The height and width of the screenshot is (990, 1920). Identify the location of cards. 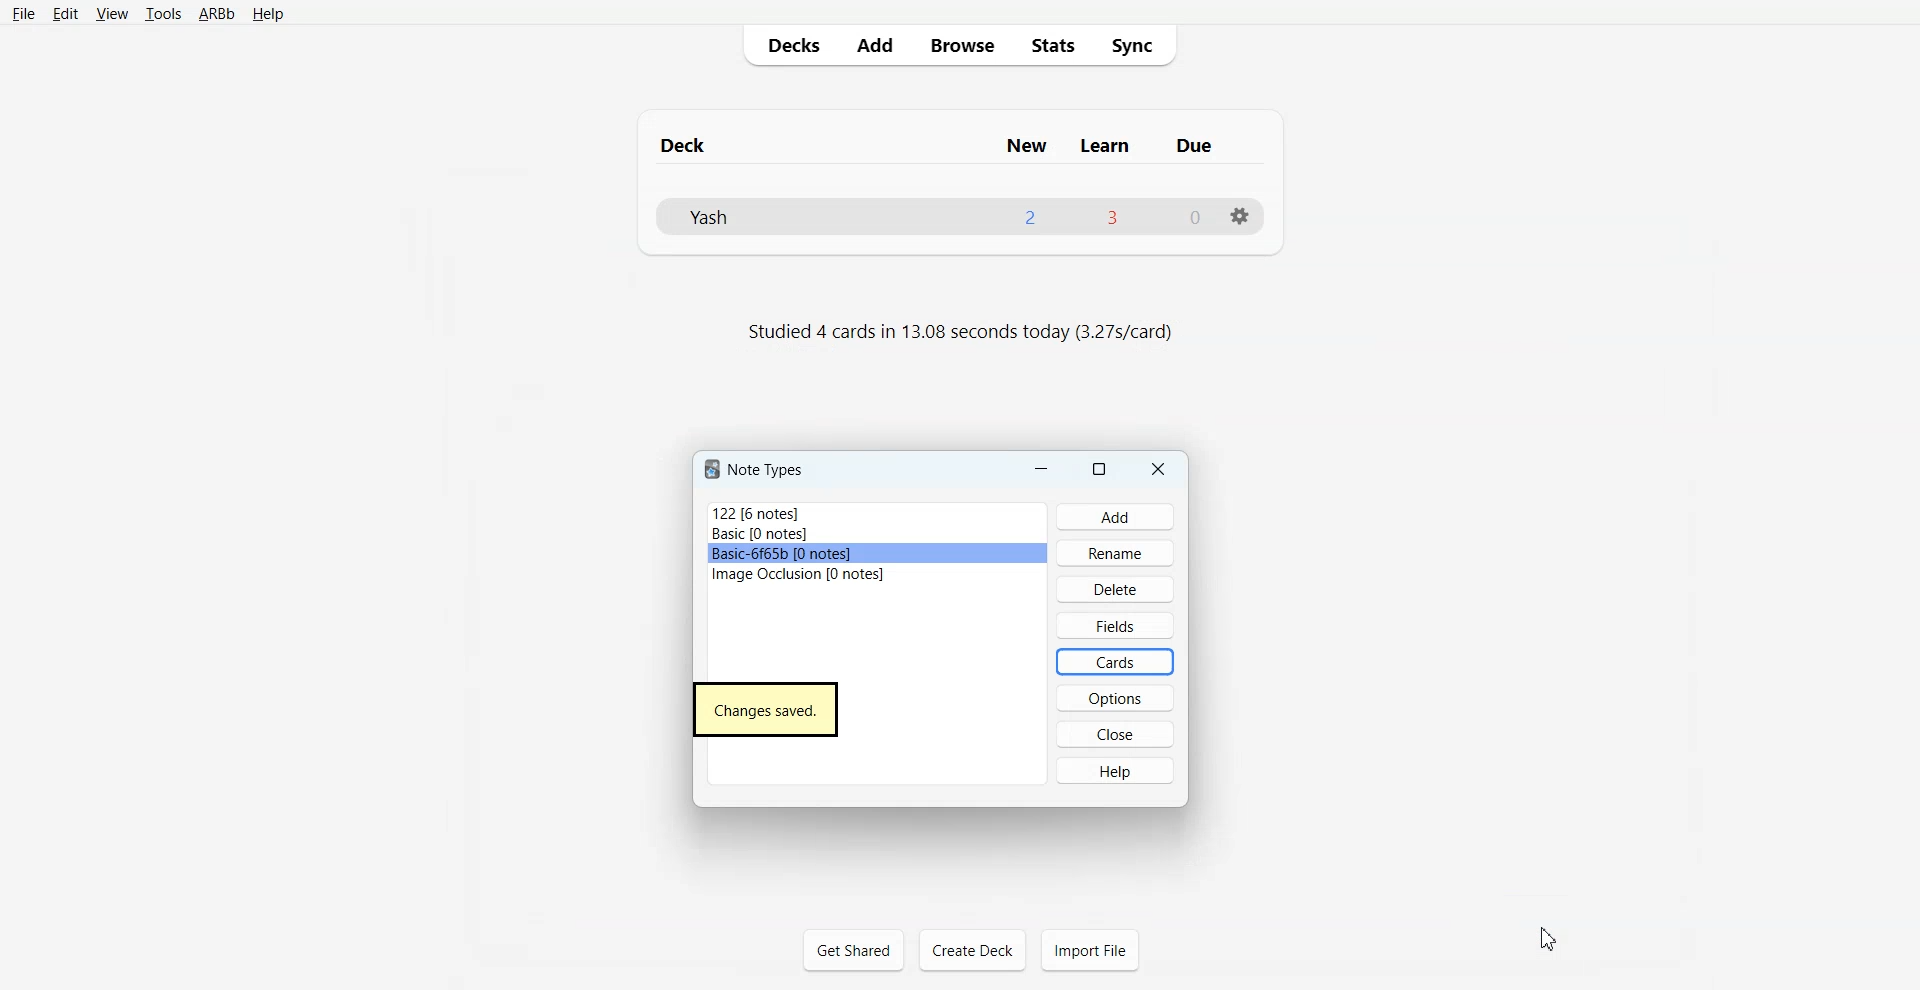
(1125, 662).